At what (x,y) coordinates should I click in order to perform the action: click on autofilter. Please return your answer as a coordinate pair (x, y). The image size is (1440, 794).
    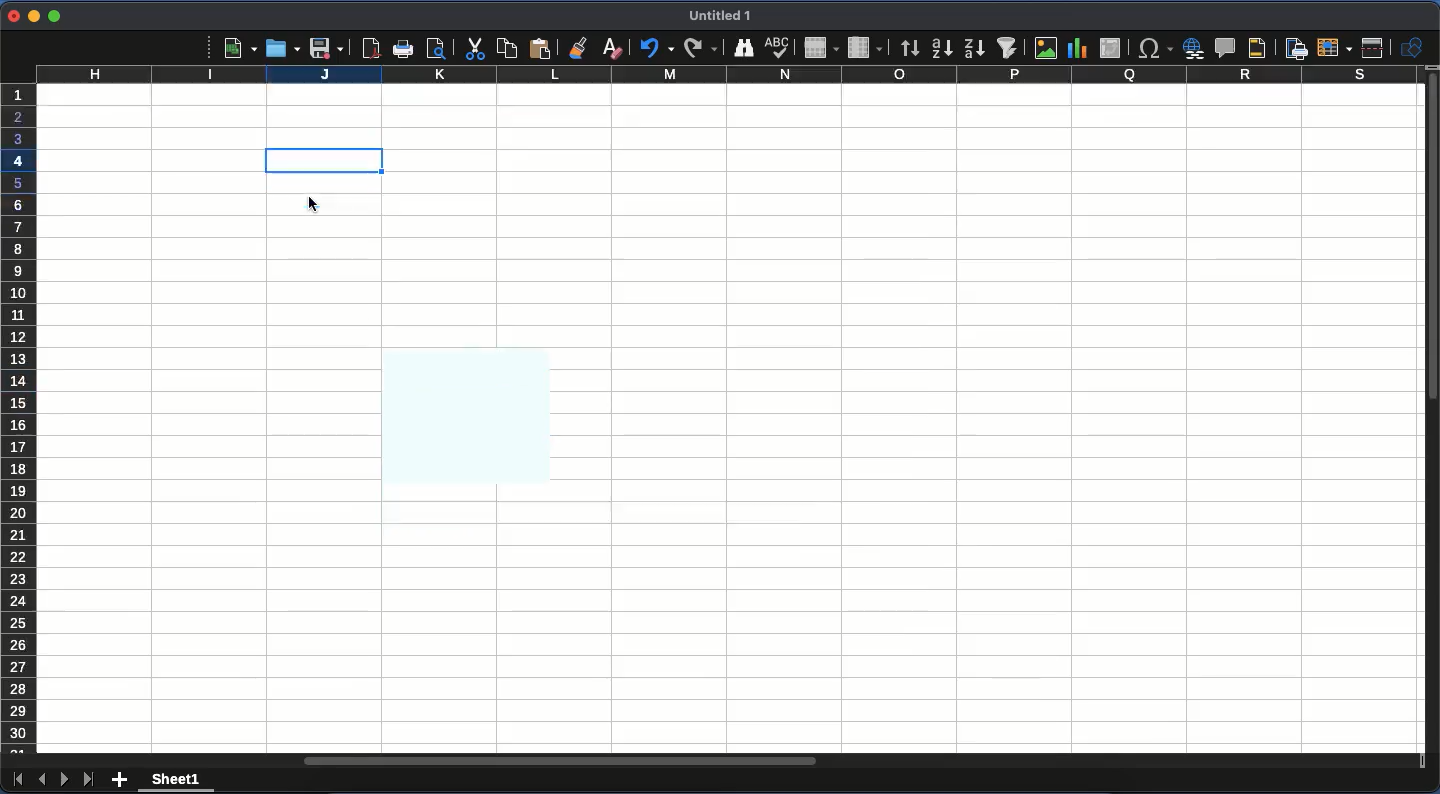
    Looking at the image, I should click on (1011, 48).